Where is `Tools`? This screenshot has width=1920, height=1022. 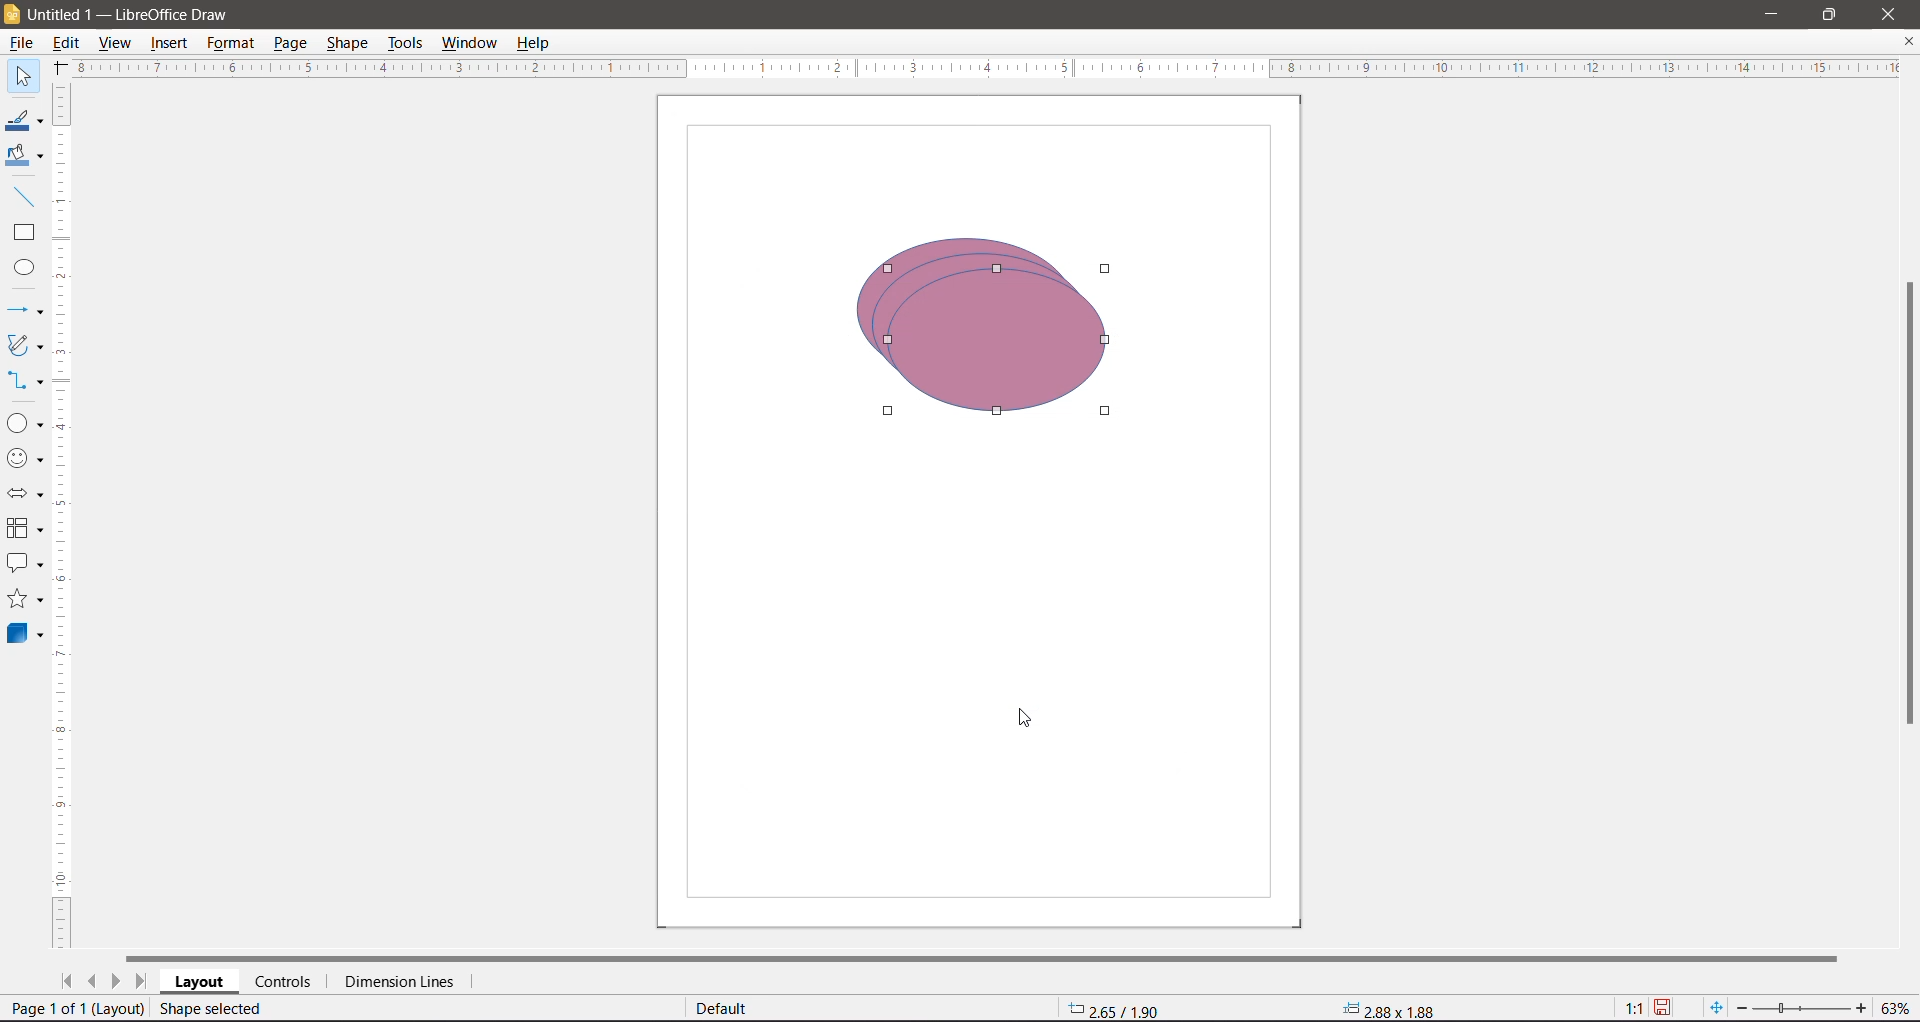 Tools is located at coordinates (405, 45).